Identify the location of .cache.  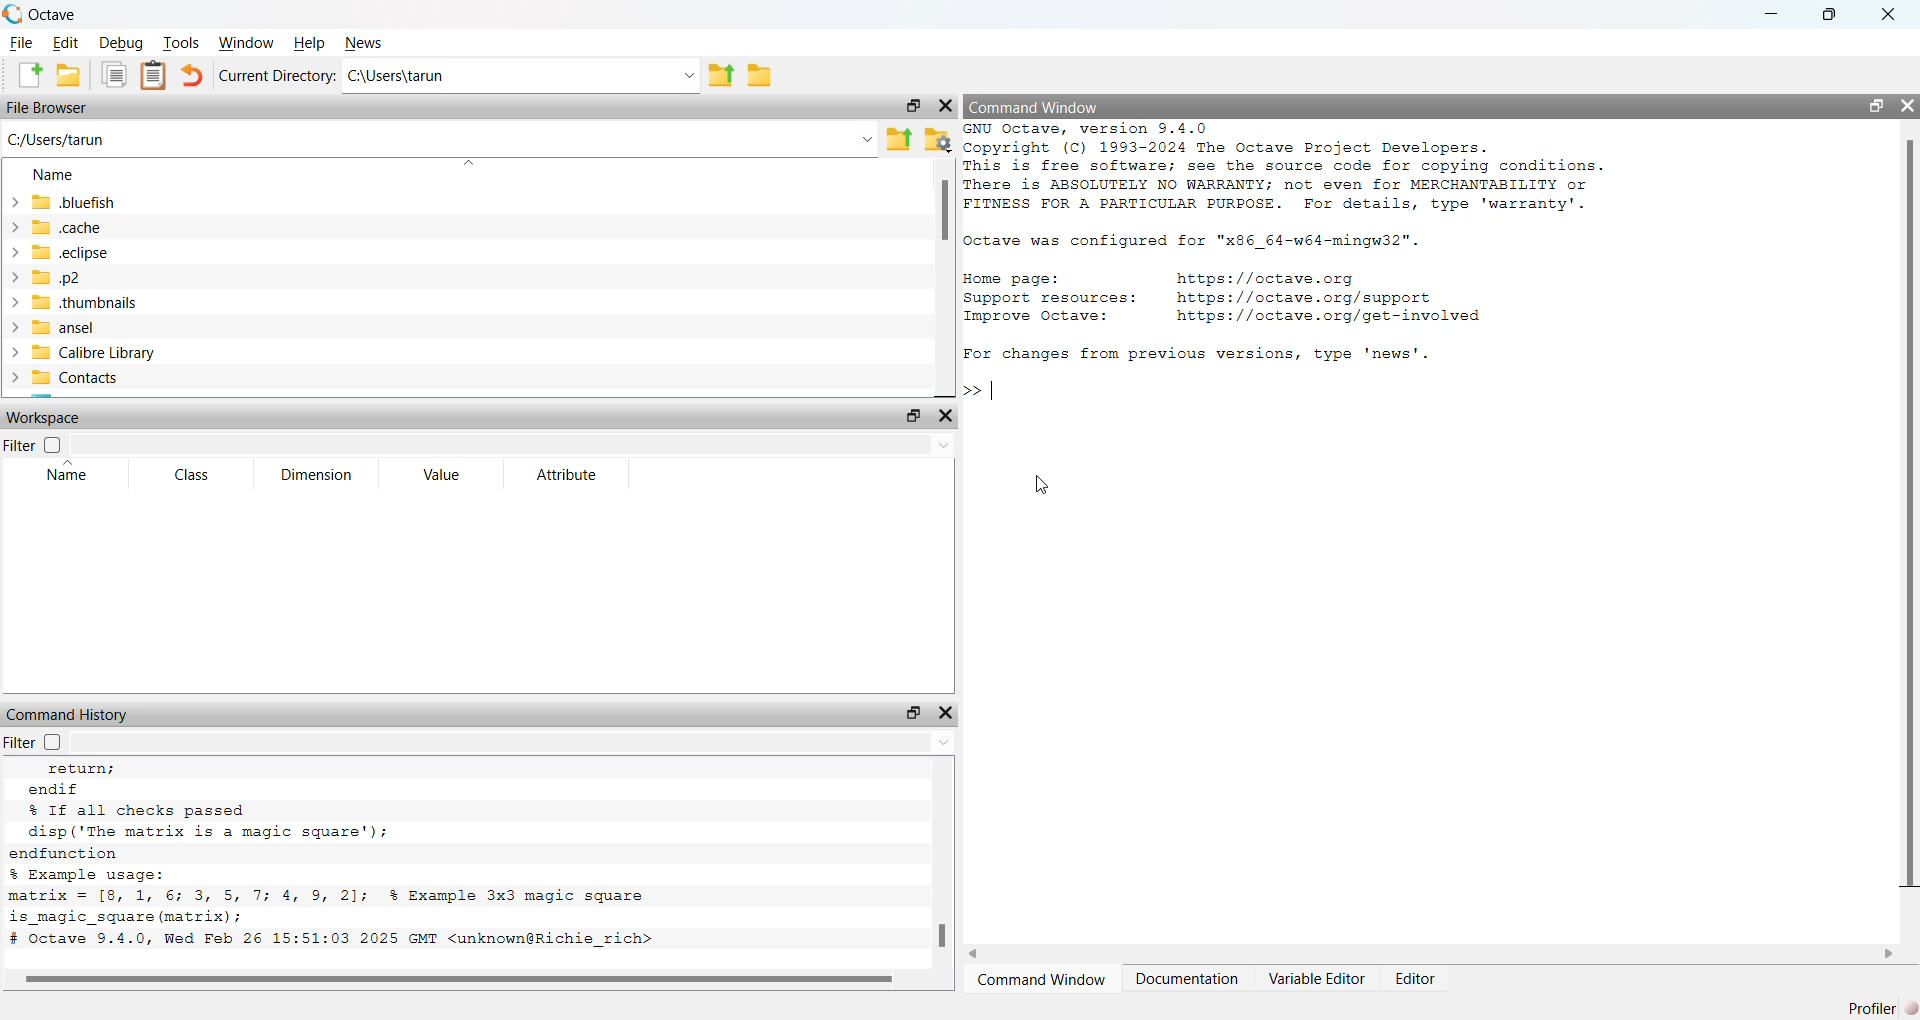
(54, 226).